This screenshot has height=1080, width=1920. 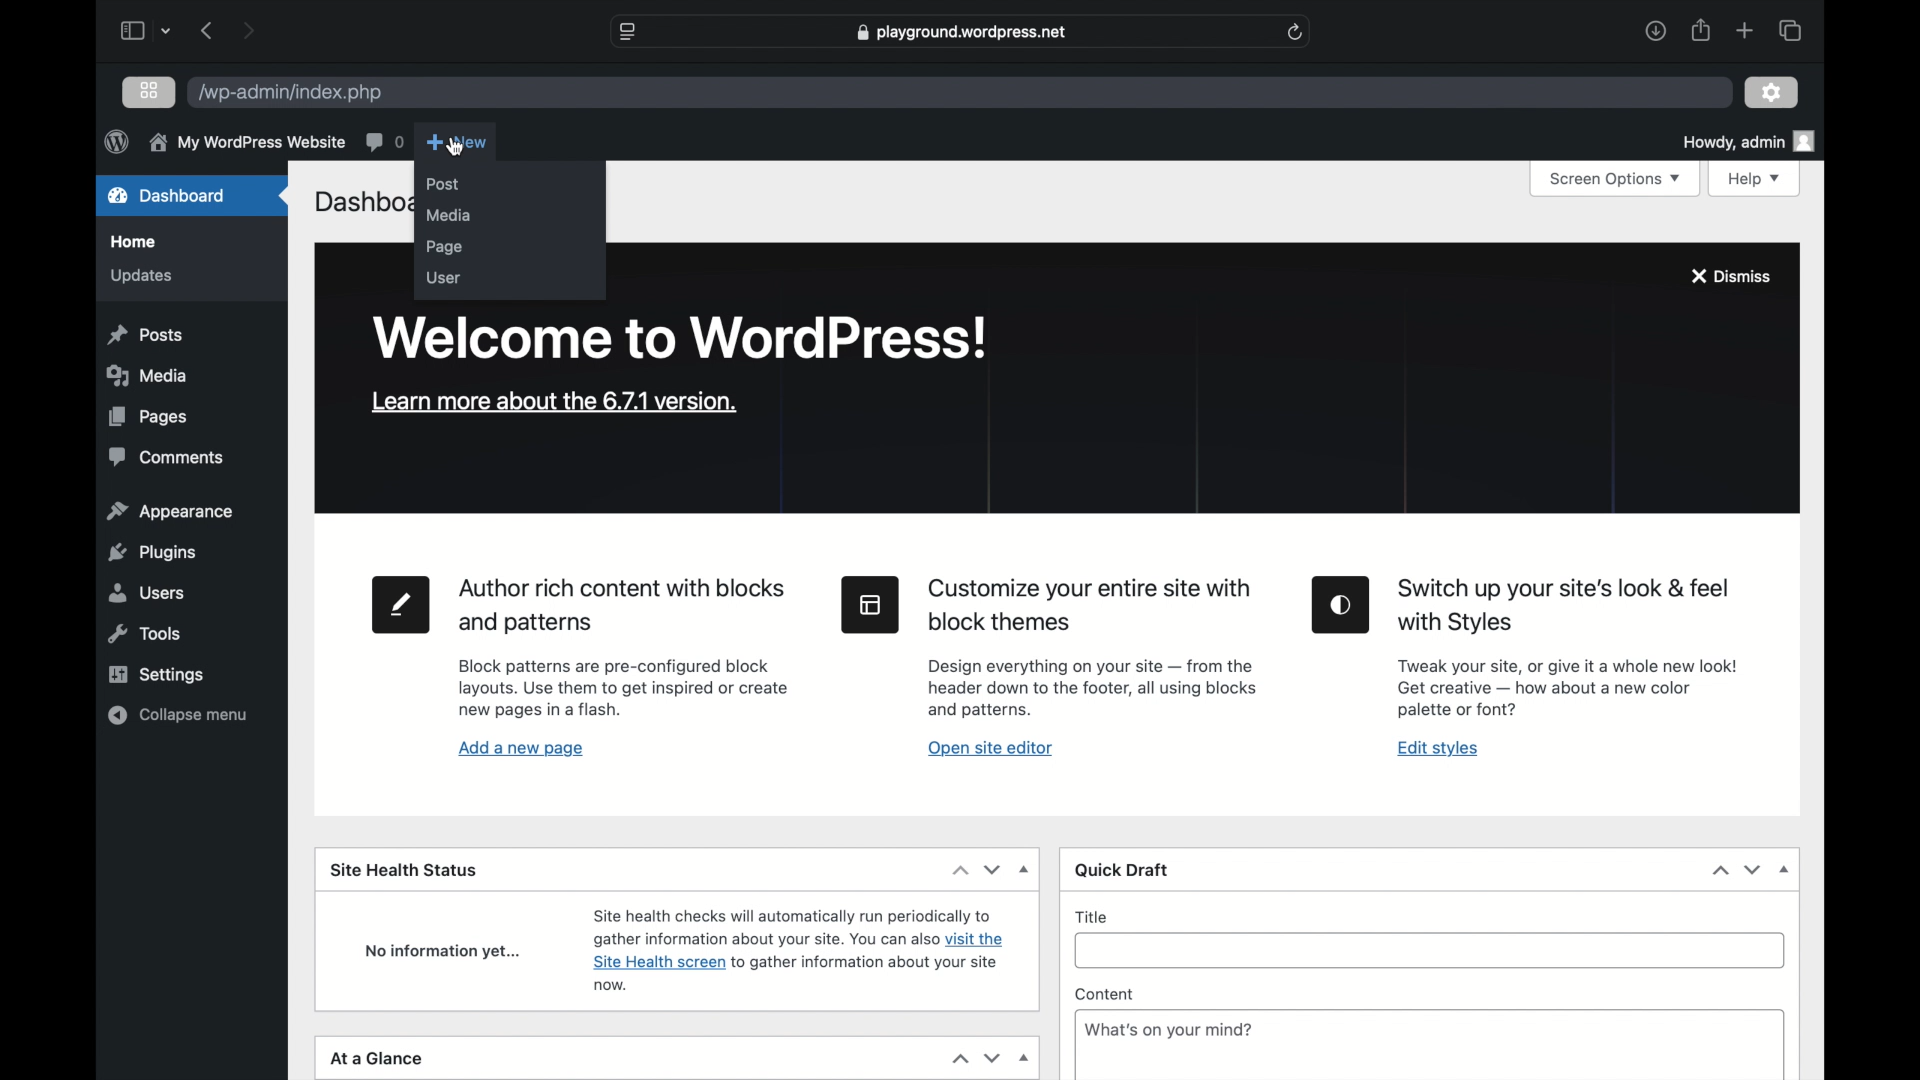 What do you see at coordinates (1092, 687) in the screenshot?
I see `info site editor tool information` at bounding box center [1092, 687].